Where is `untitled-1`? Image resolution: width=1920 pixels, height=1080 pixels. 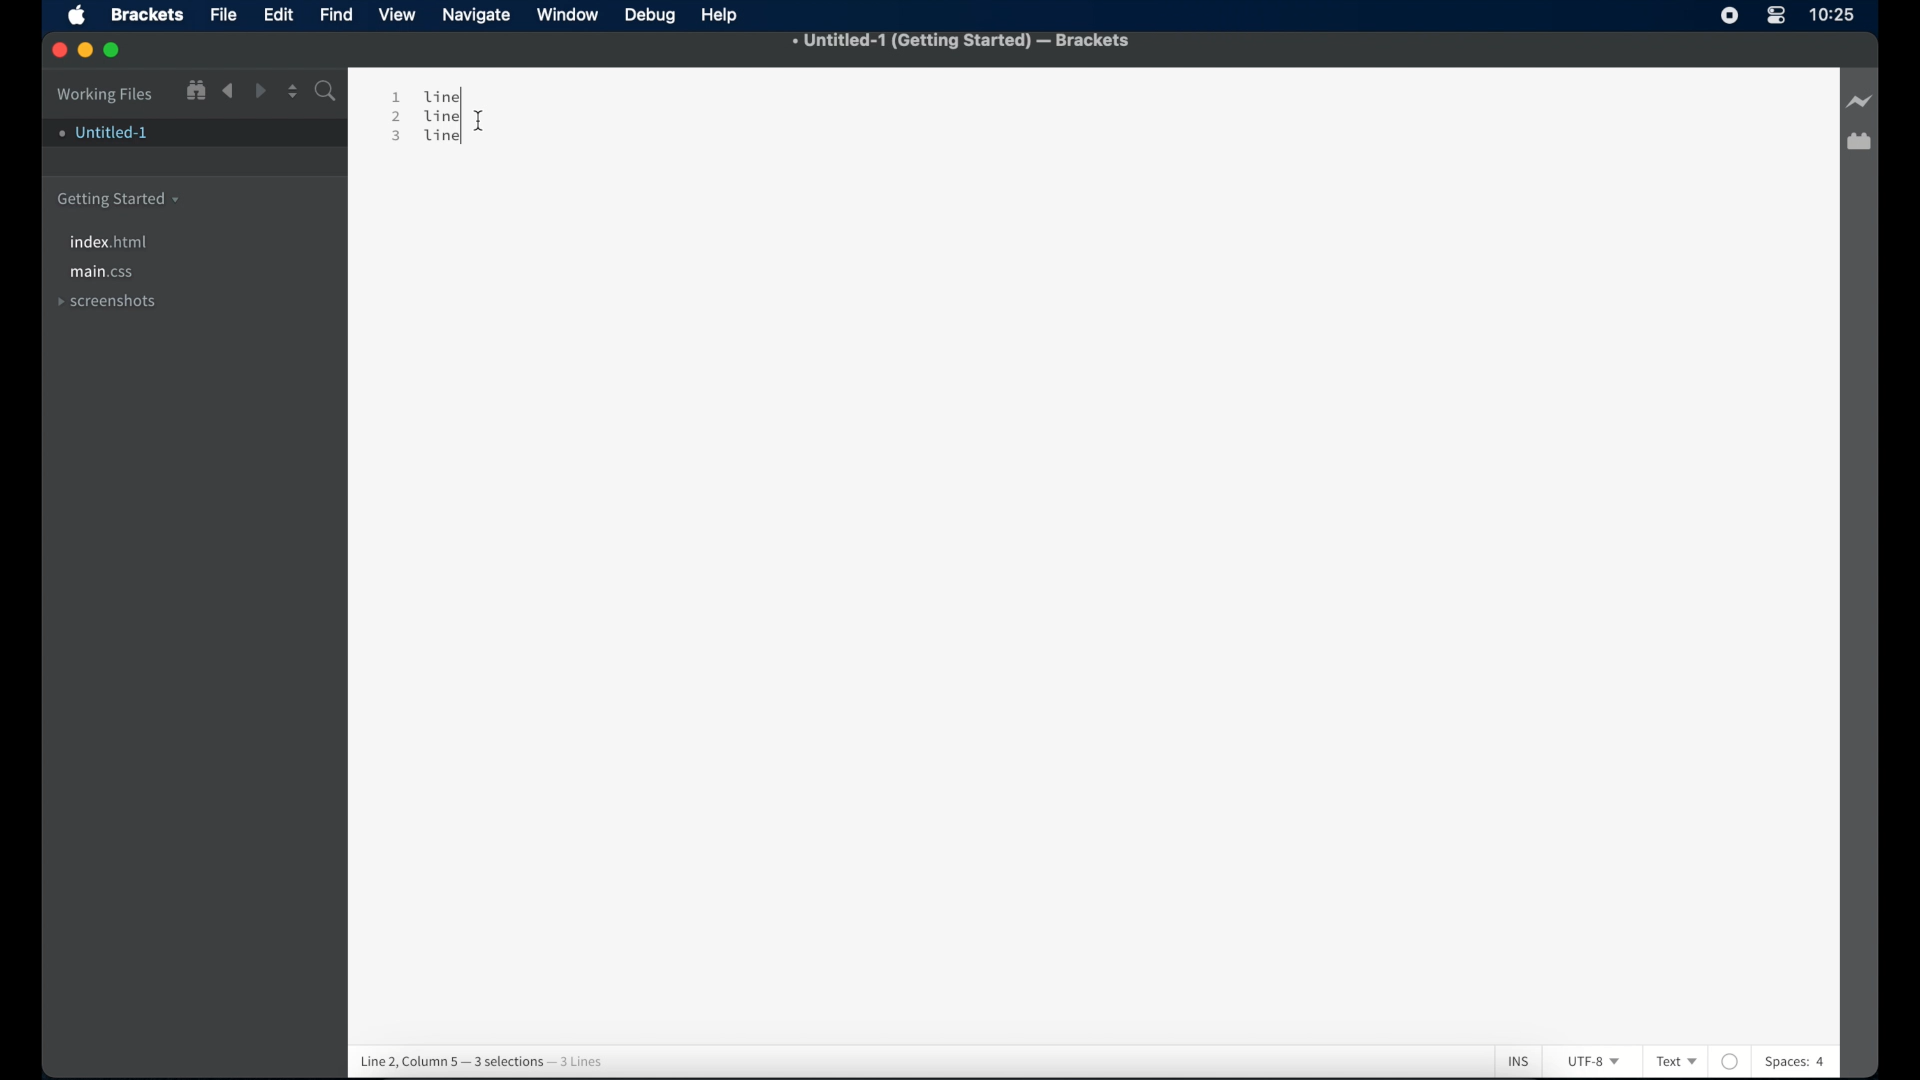 untitled-1 is located at coordinates (105, 136).